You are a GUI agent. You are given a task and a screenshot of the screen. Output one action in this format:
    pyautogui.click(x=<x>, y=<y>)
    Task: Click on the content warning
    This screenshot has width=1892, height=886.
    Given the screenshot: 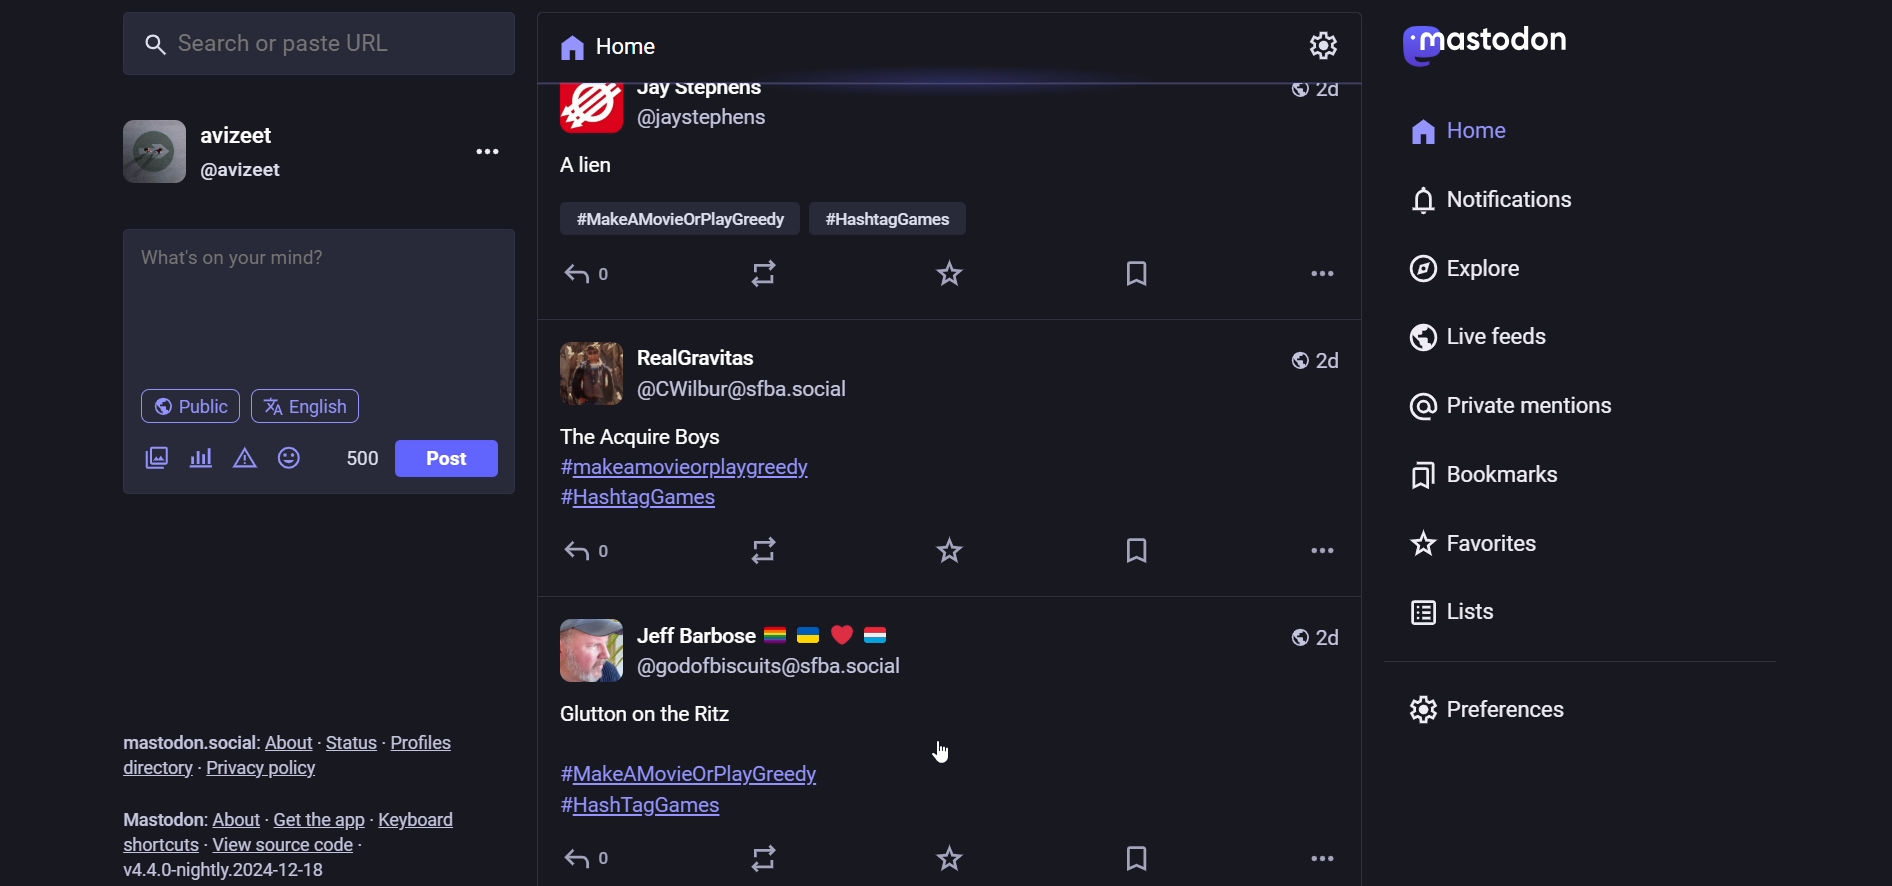 What is the action you would take?
    pyautogui.click(x=247, y=461)
    